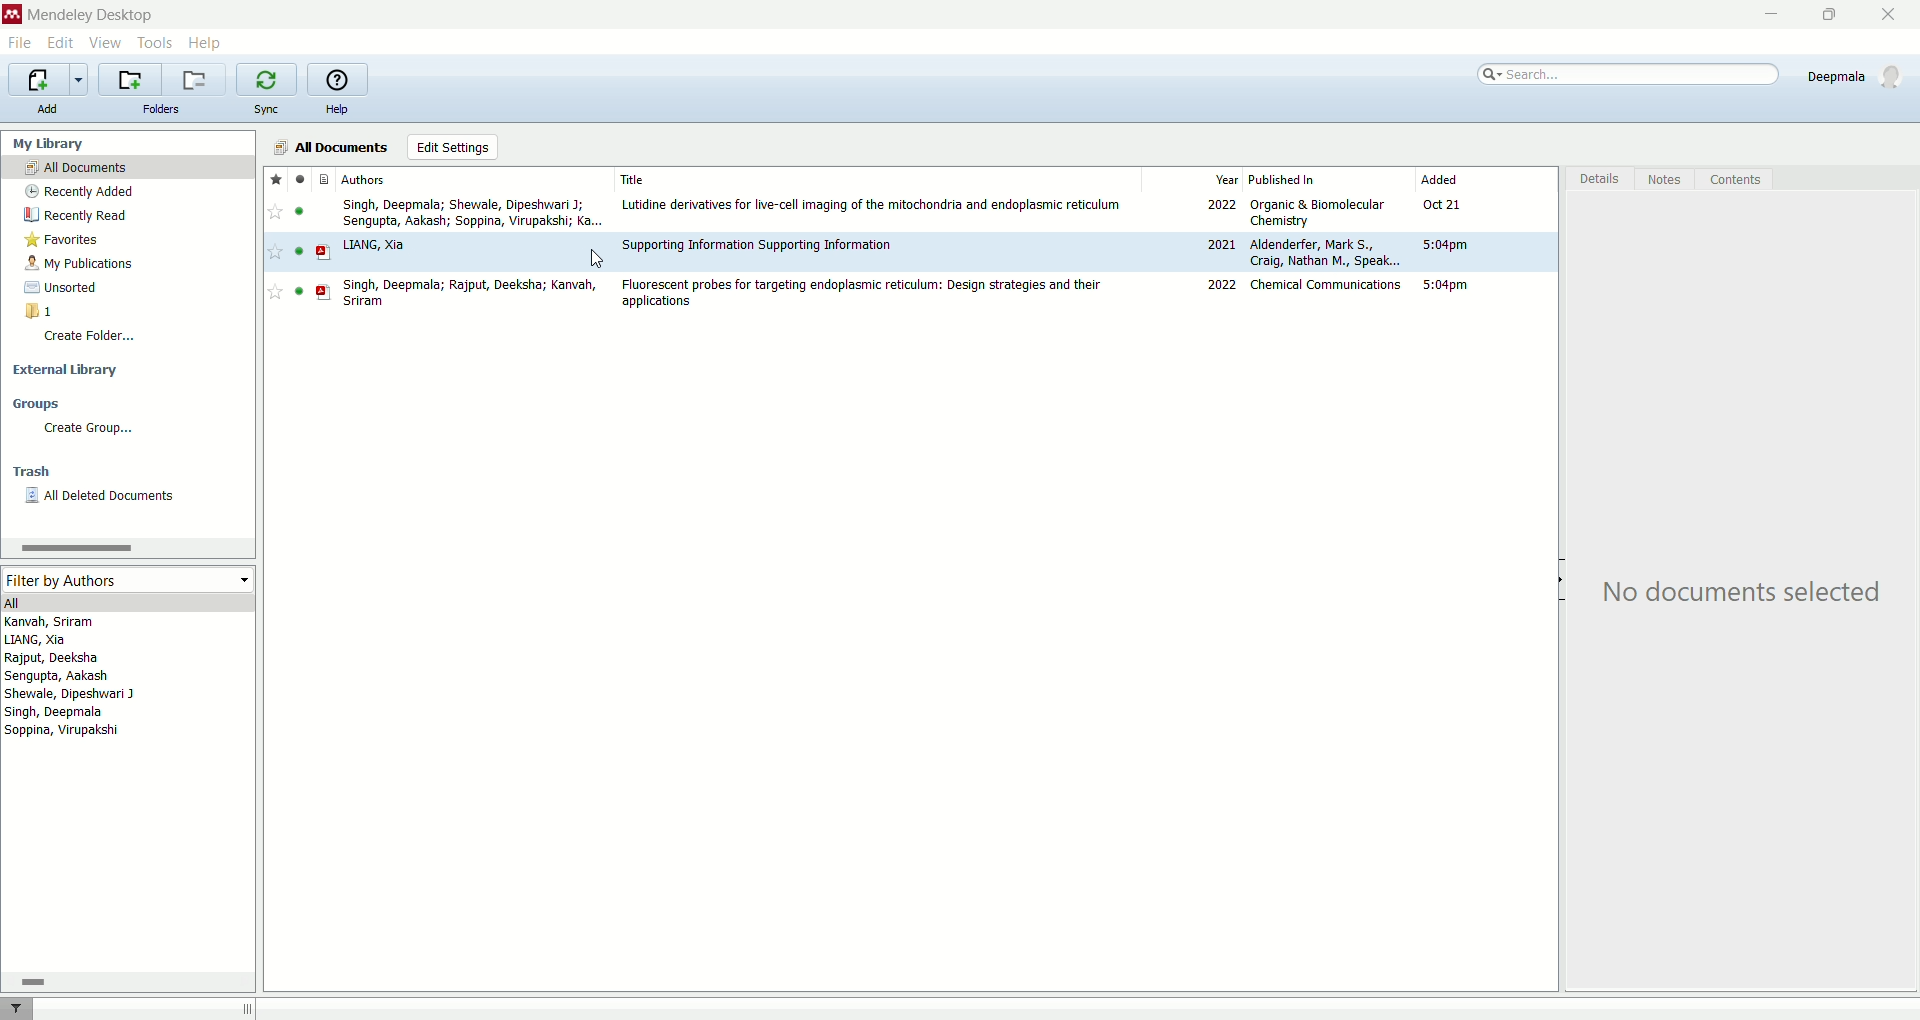  I want to click on help, so click(336, 108).